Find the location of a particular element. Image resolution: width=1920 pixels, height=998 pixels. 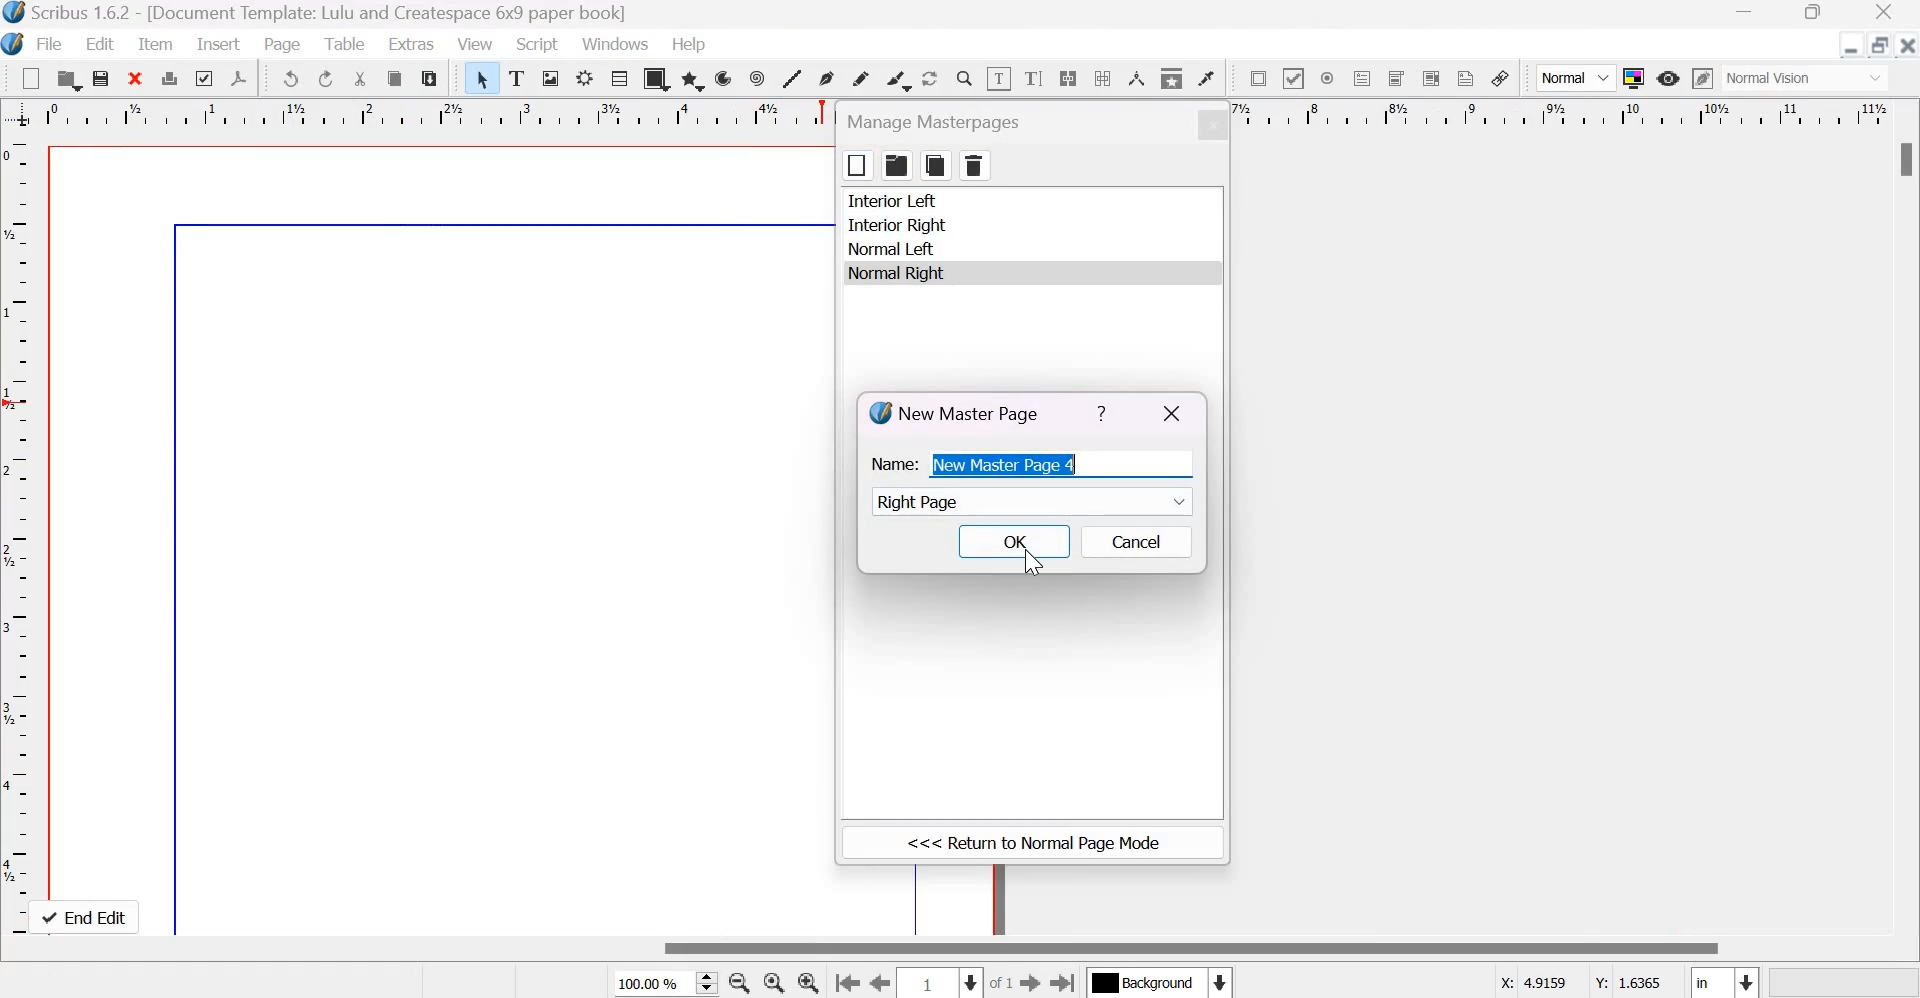

Windows is located at coordinates (617, 42).